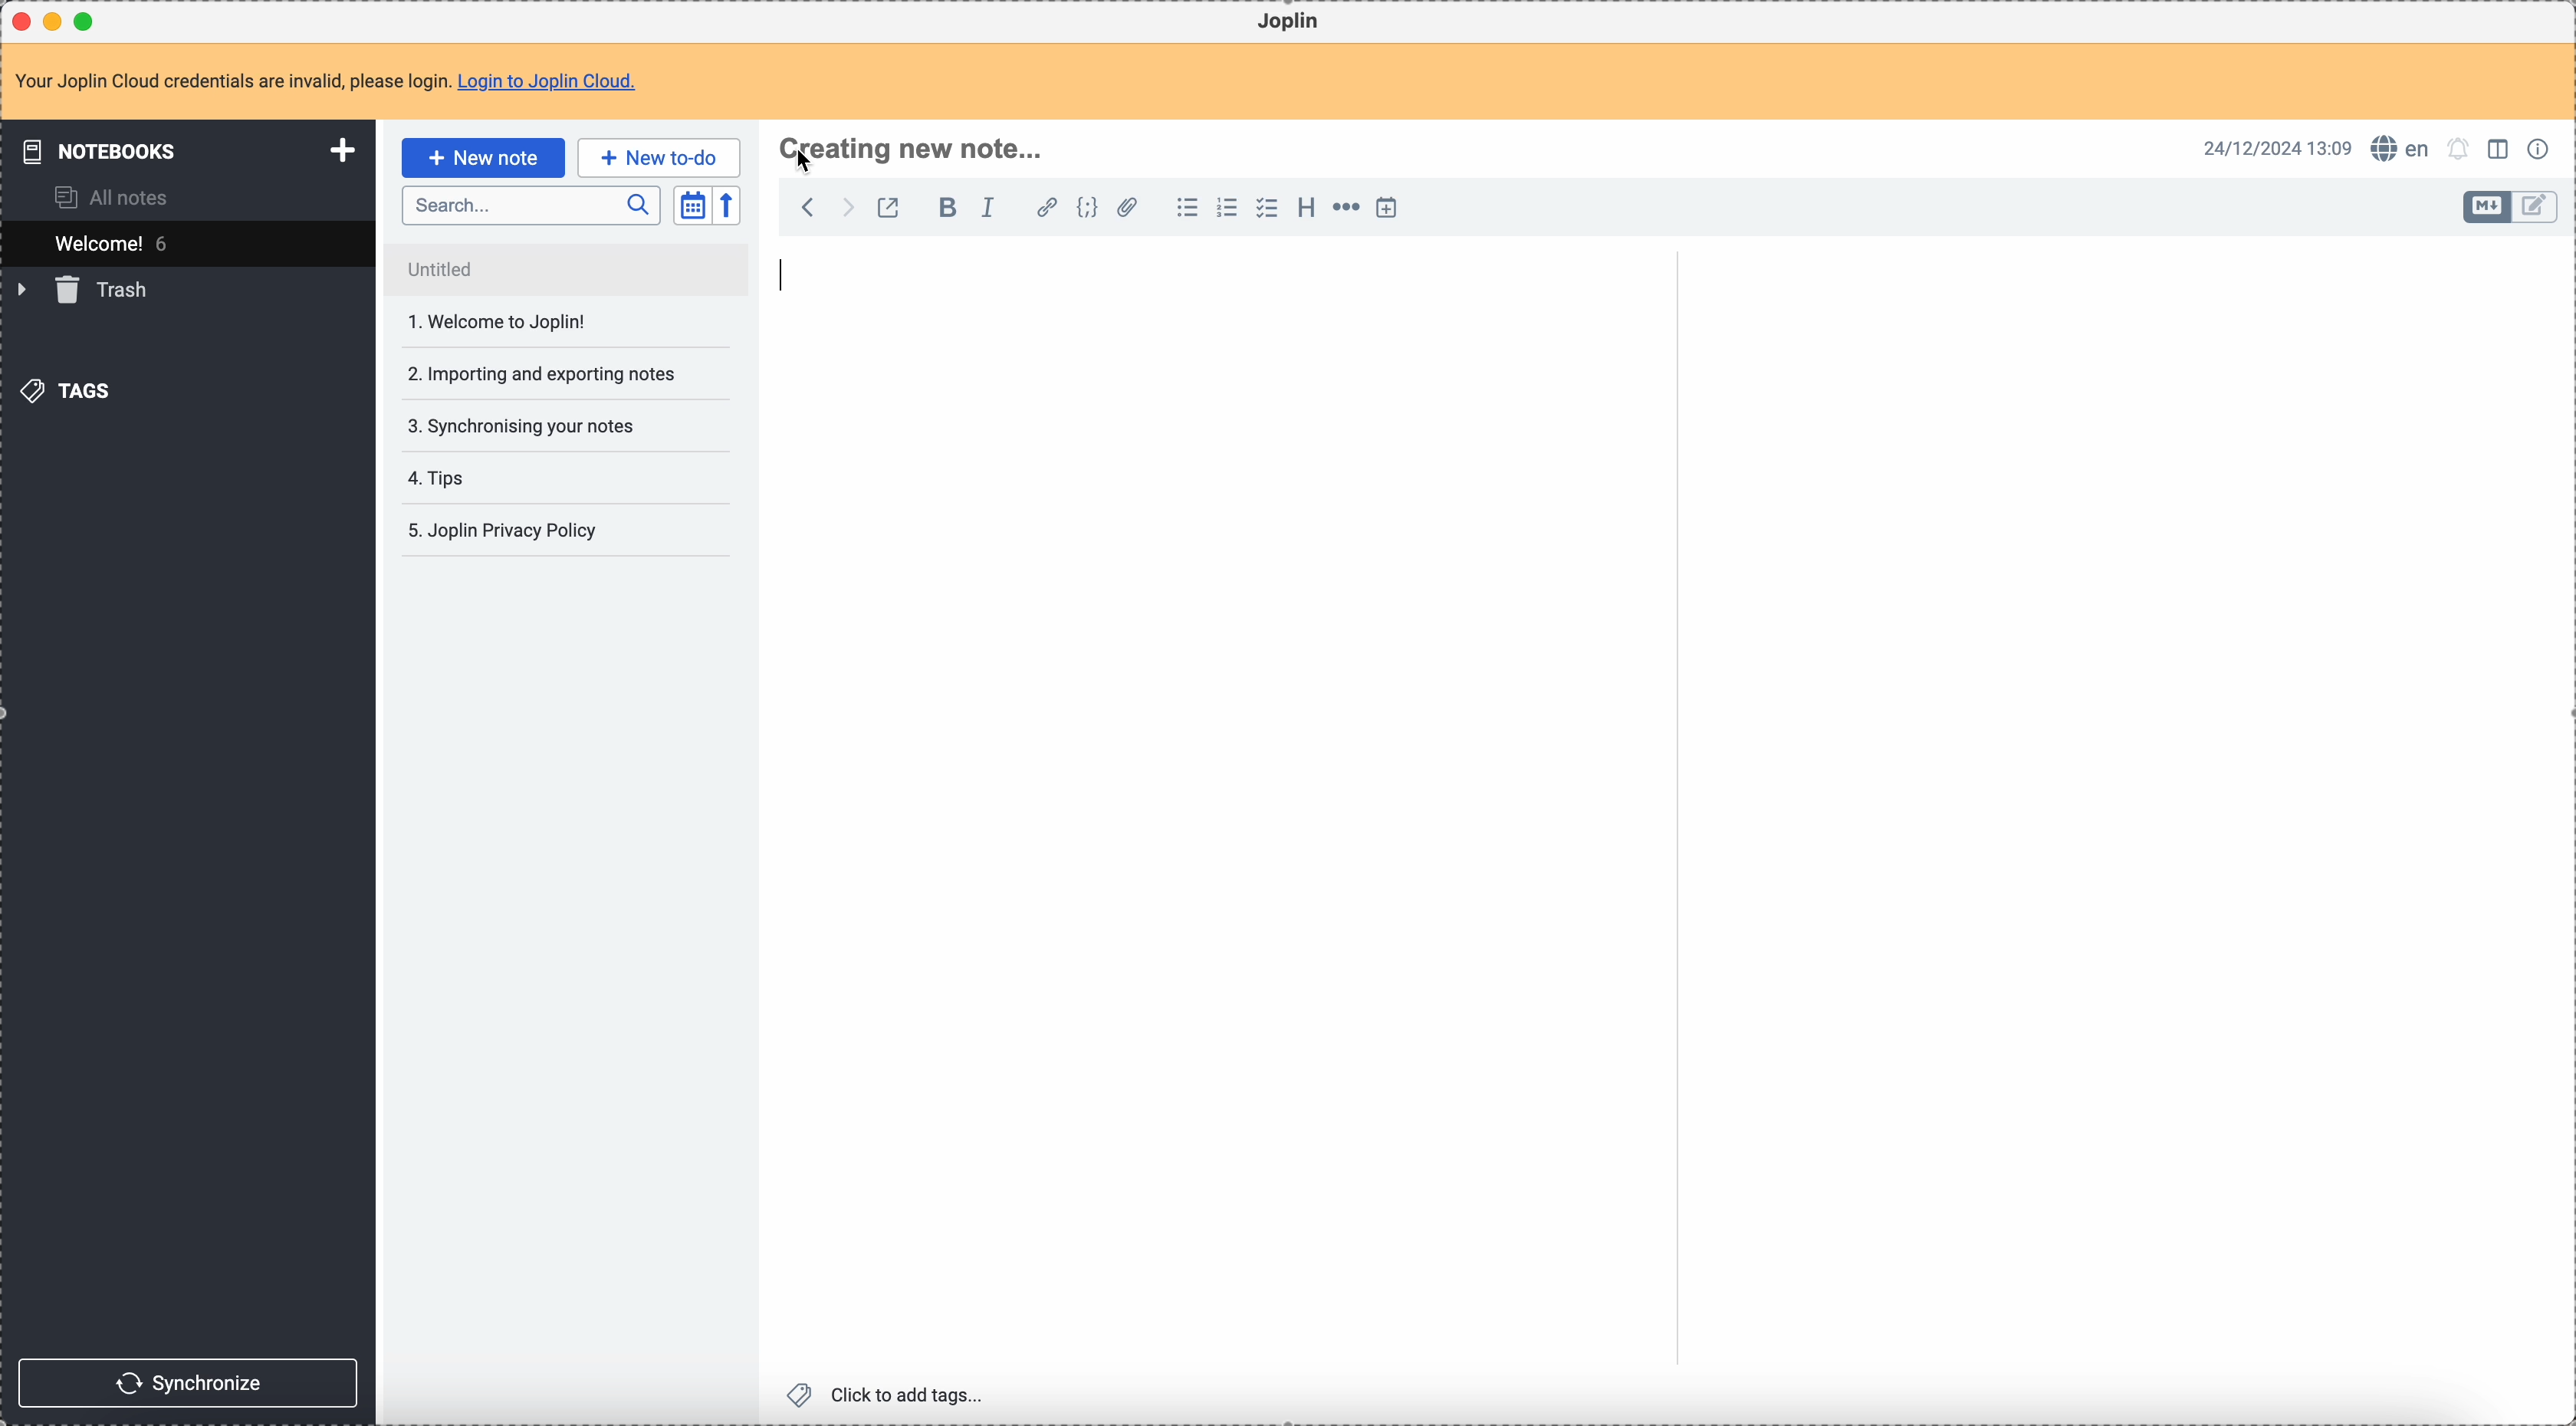  Describe the element at coordinates (2488, 207) in the screenshot. I see `toggle edit layout` at that location.